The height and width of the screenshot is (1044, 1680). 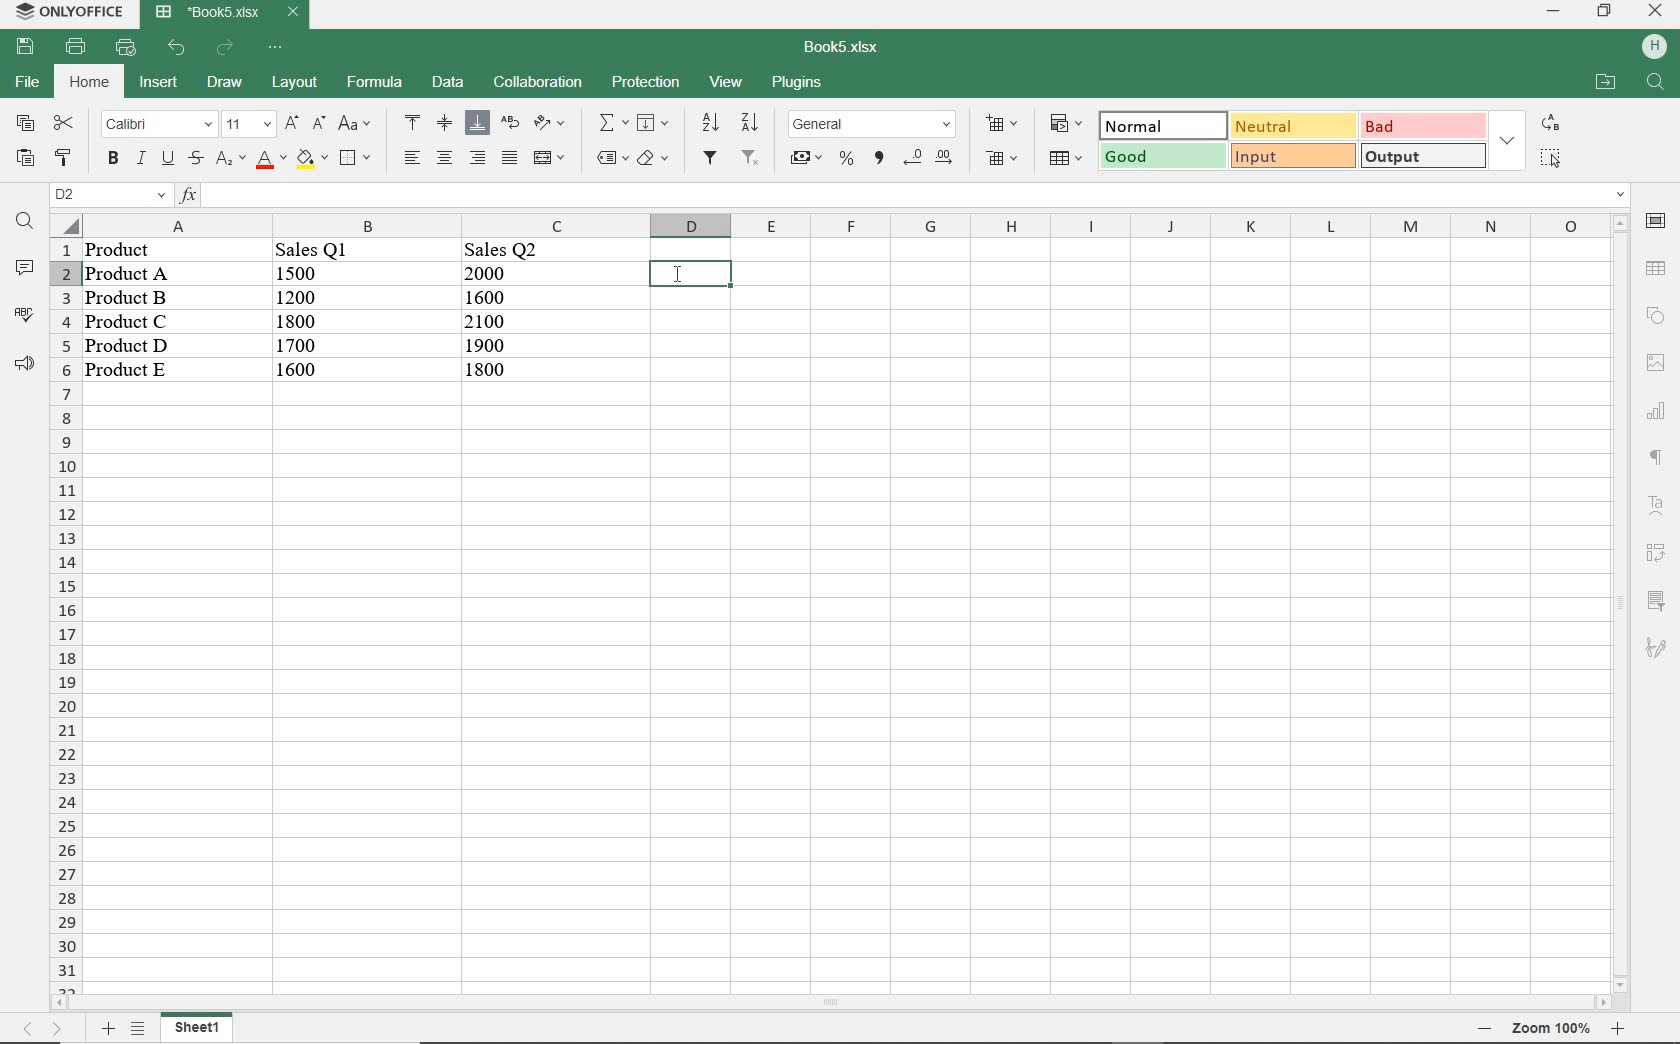 What do you see at coordinates (799, 81) in the screenshot?
I see `plugins` at bounding box center [799, 81].